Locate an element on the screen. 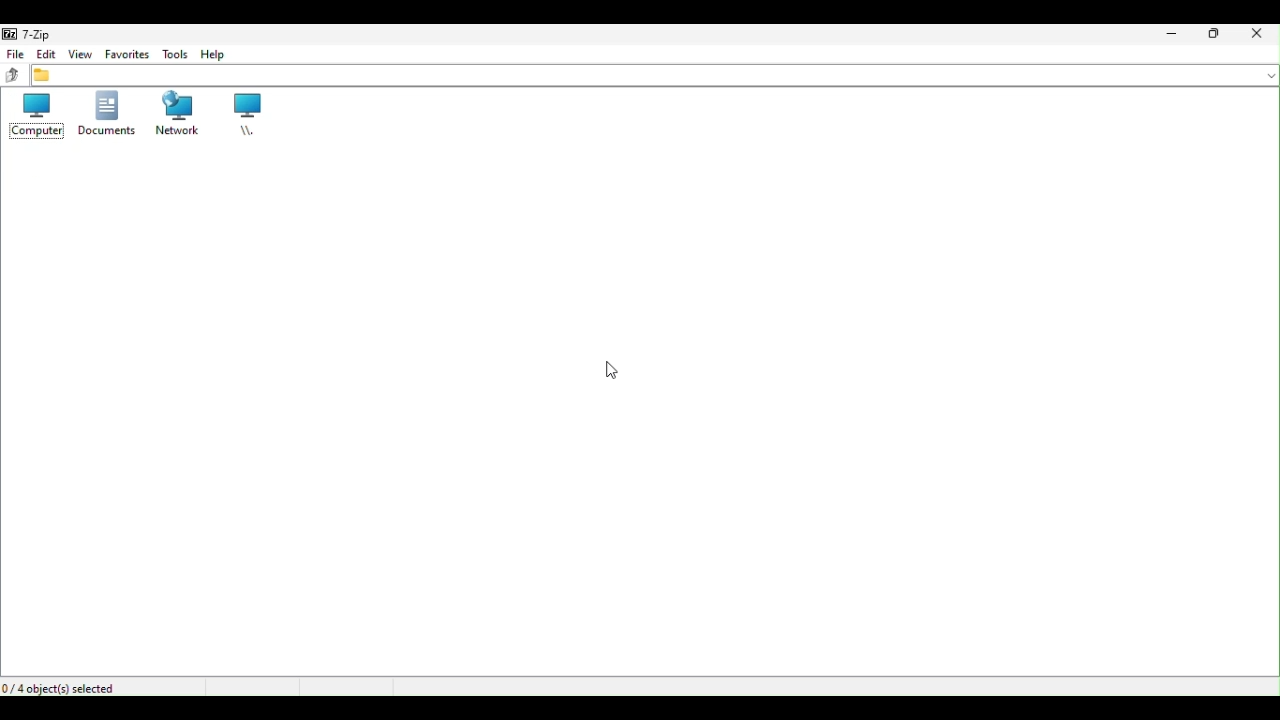 This screenshot has height=720, width=1280. Minimise is located at coordinates (1171, 36).